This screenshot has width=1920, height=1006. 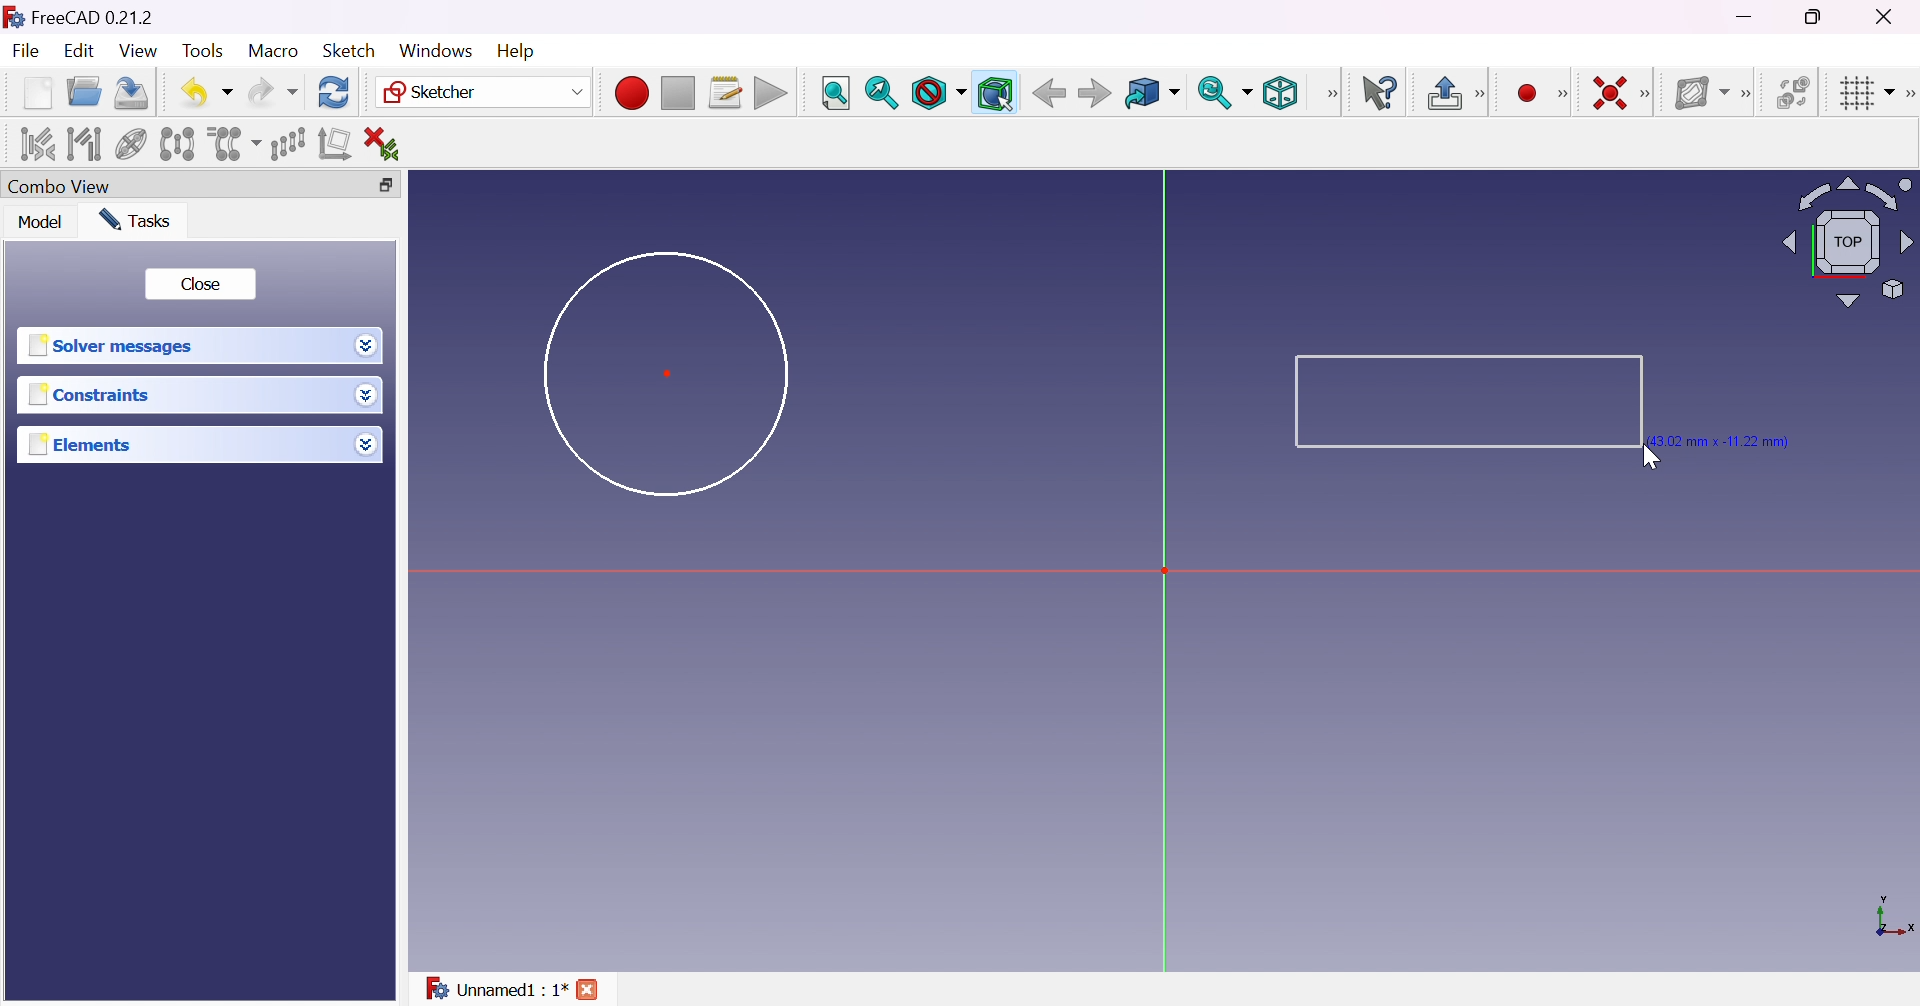 I want to click on Draw style, so click(x=938, y=94).